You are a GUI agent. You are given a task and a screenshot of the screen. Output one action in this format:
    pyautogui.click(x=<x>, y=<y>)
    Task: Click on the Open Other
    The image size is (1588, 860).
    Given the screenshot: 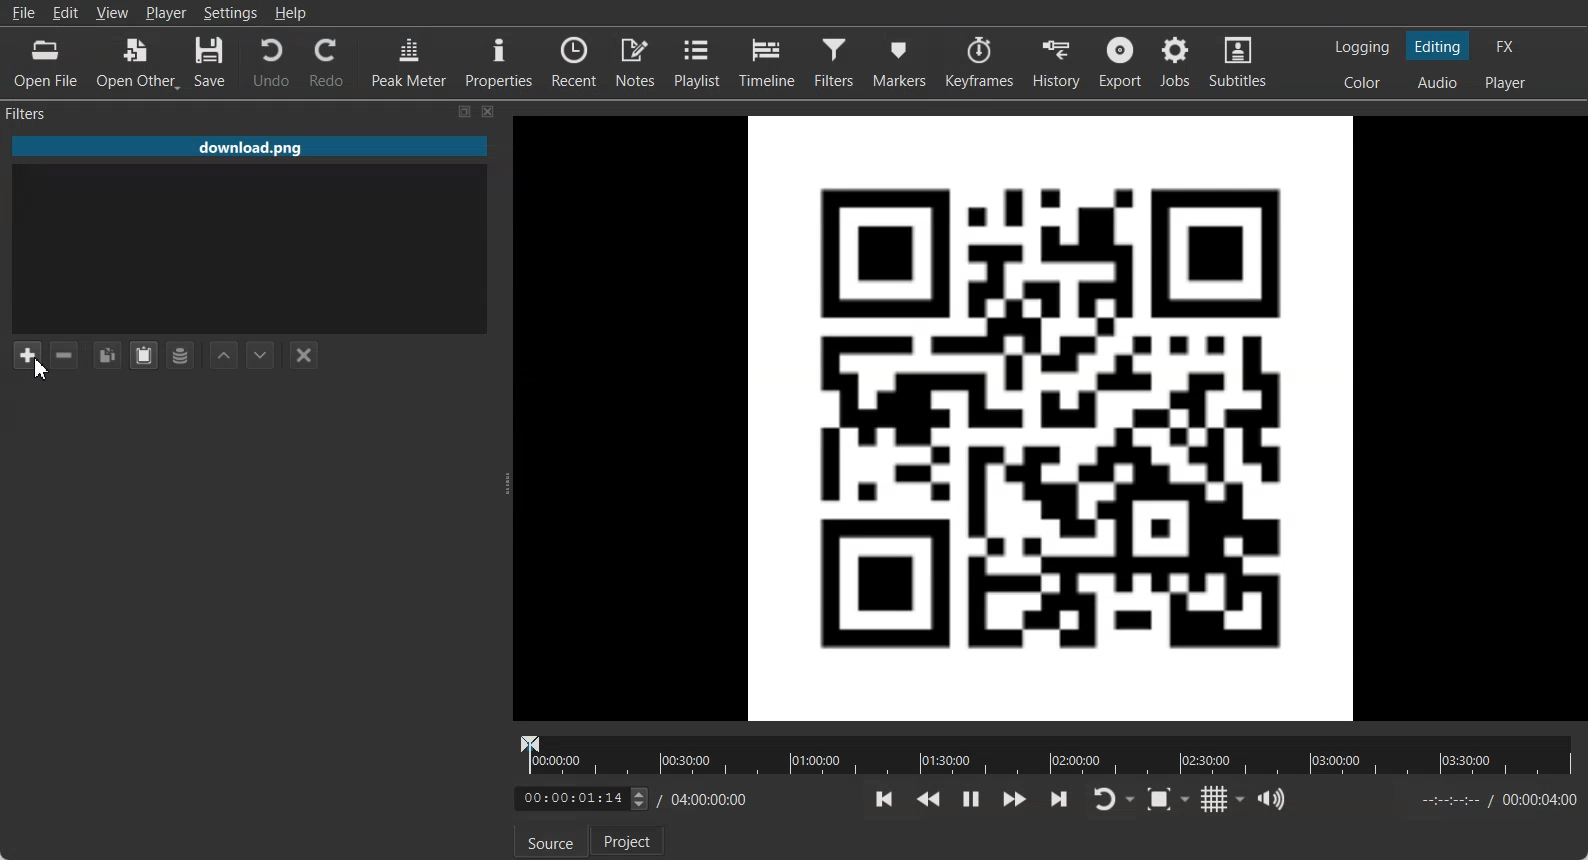 What is the action you would take?
    pyautogui.click(x=138, y=63)
    